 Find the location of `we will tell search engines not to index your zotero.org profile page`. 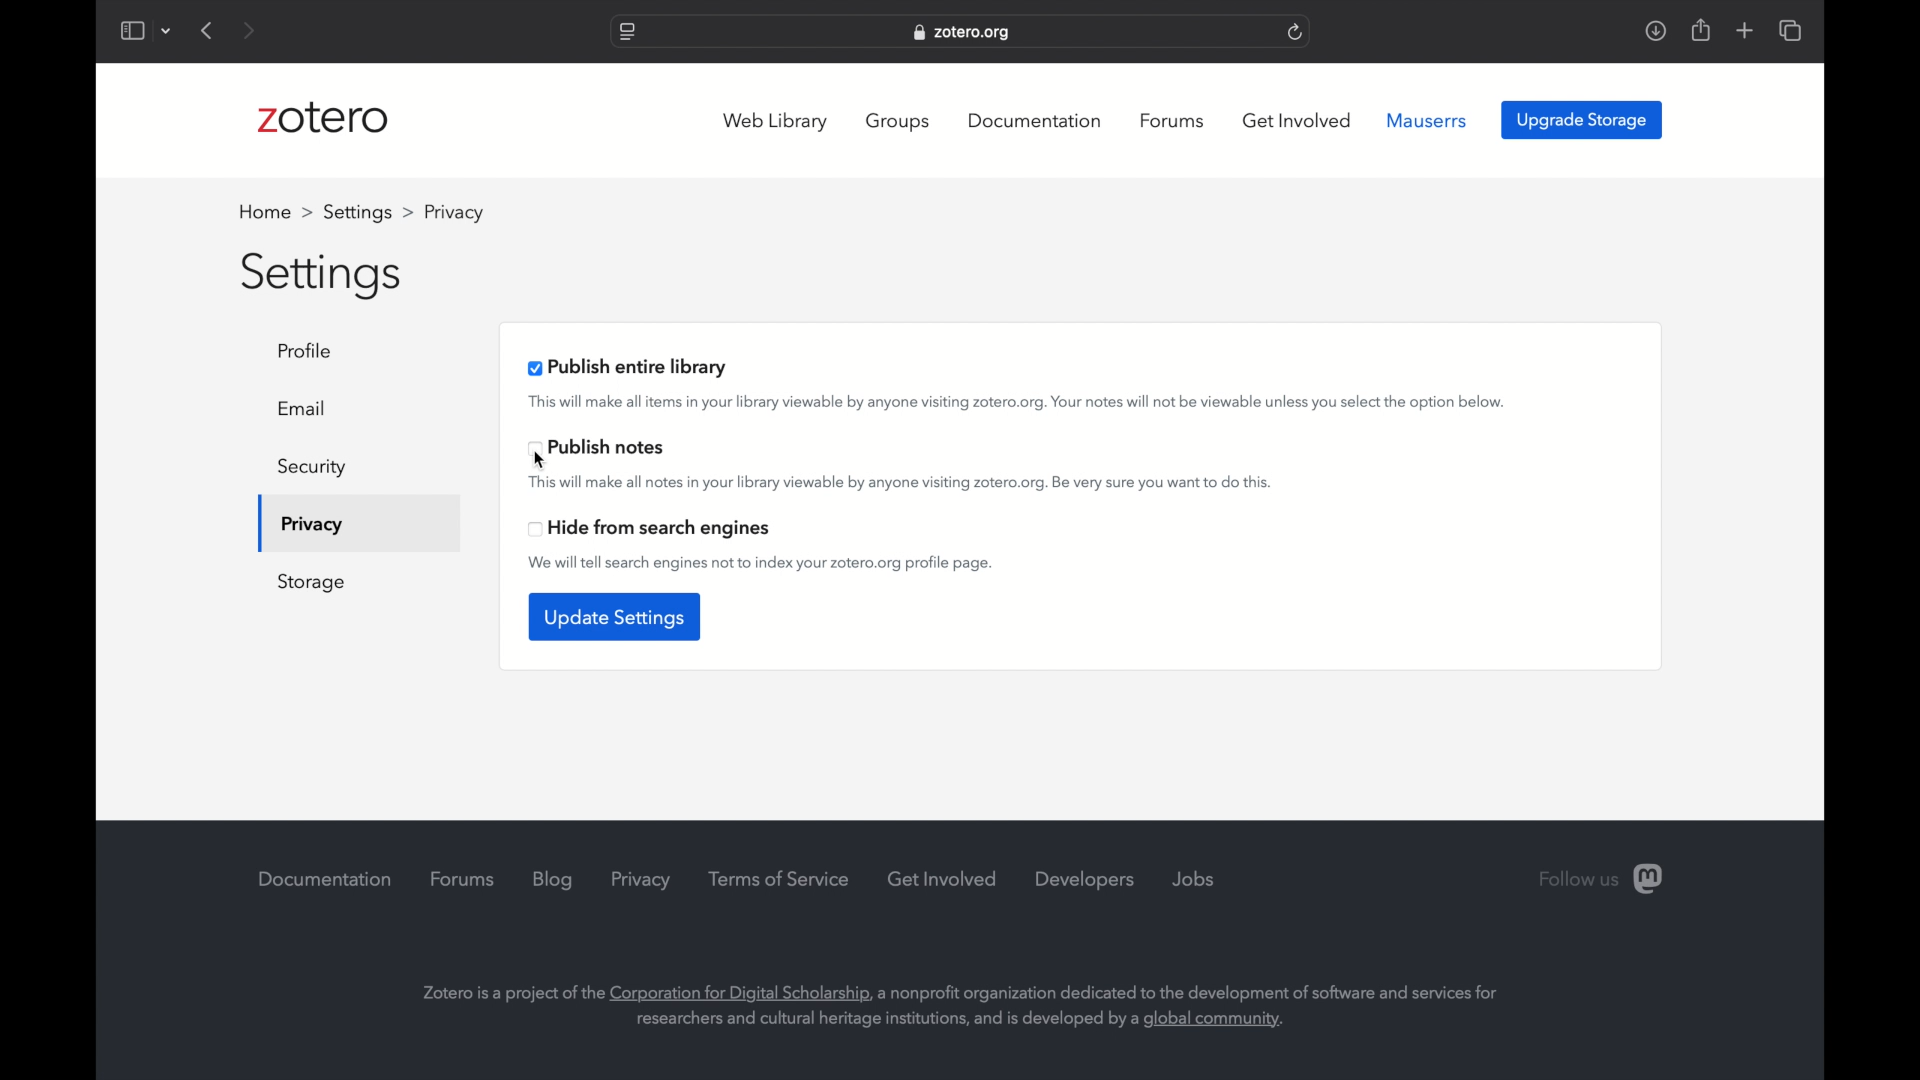

we will tell search engines not to index your zotero.org profile page is located at coordinates (762, 564).